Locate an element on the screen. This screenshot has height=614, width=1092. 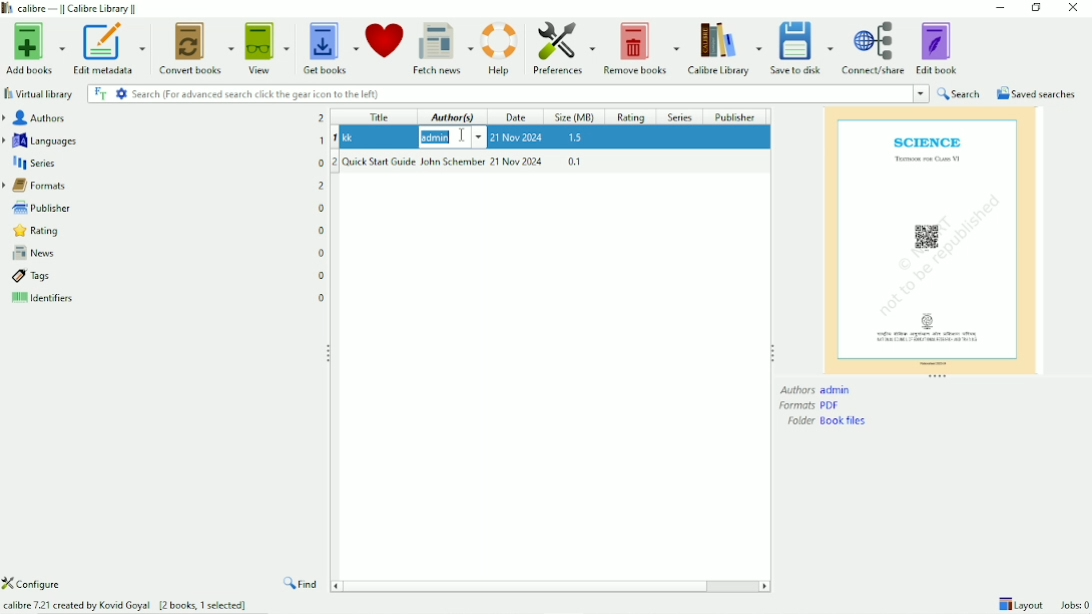
Save to disk is located at coordinates (801, 49).